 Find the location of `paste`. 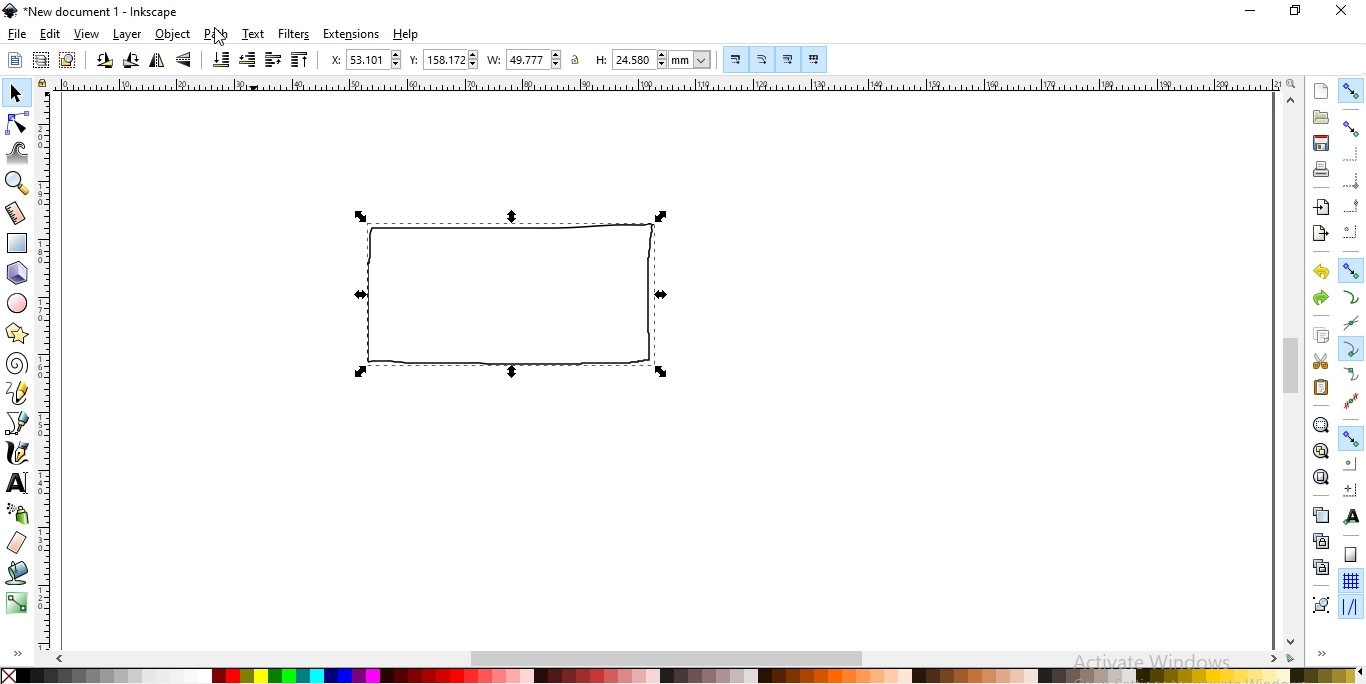

paste is located at coordinates (1320, 388).